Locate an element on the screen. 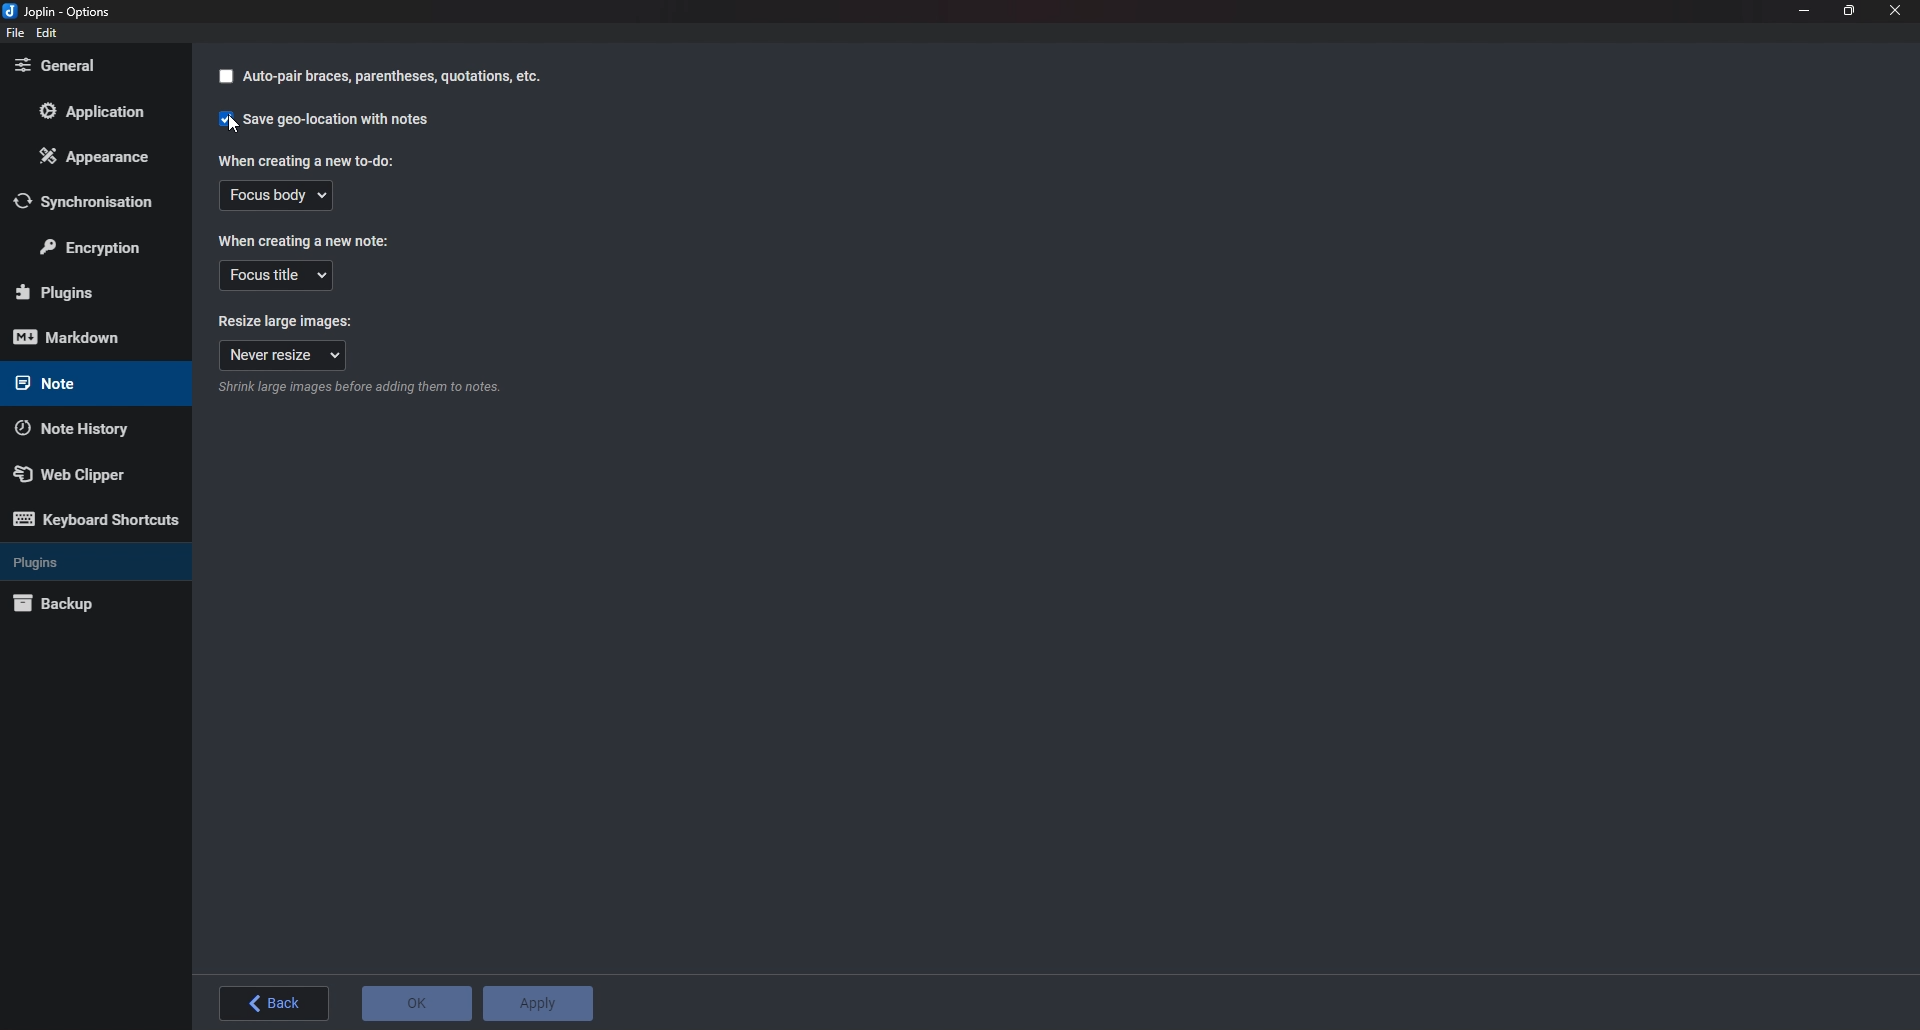  General is located at coordinates (85, 66).